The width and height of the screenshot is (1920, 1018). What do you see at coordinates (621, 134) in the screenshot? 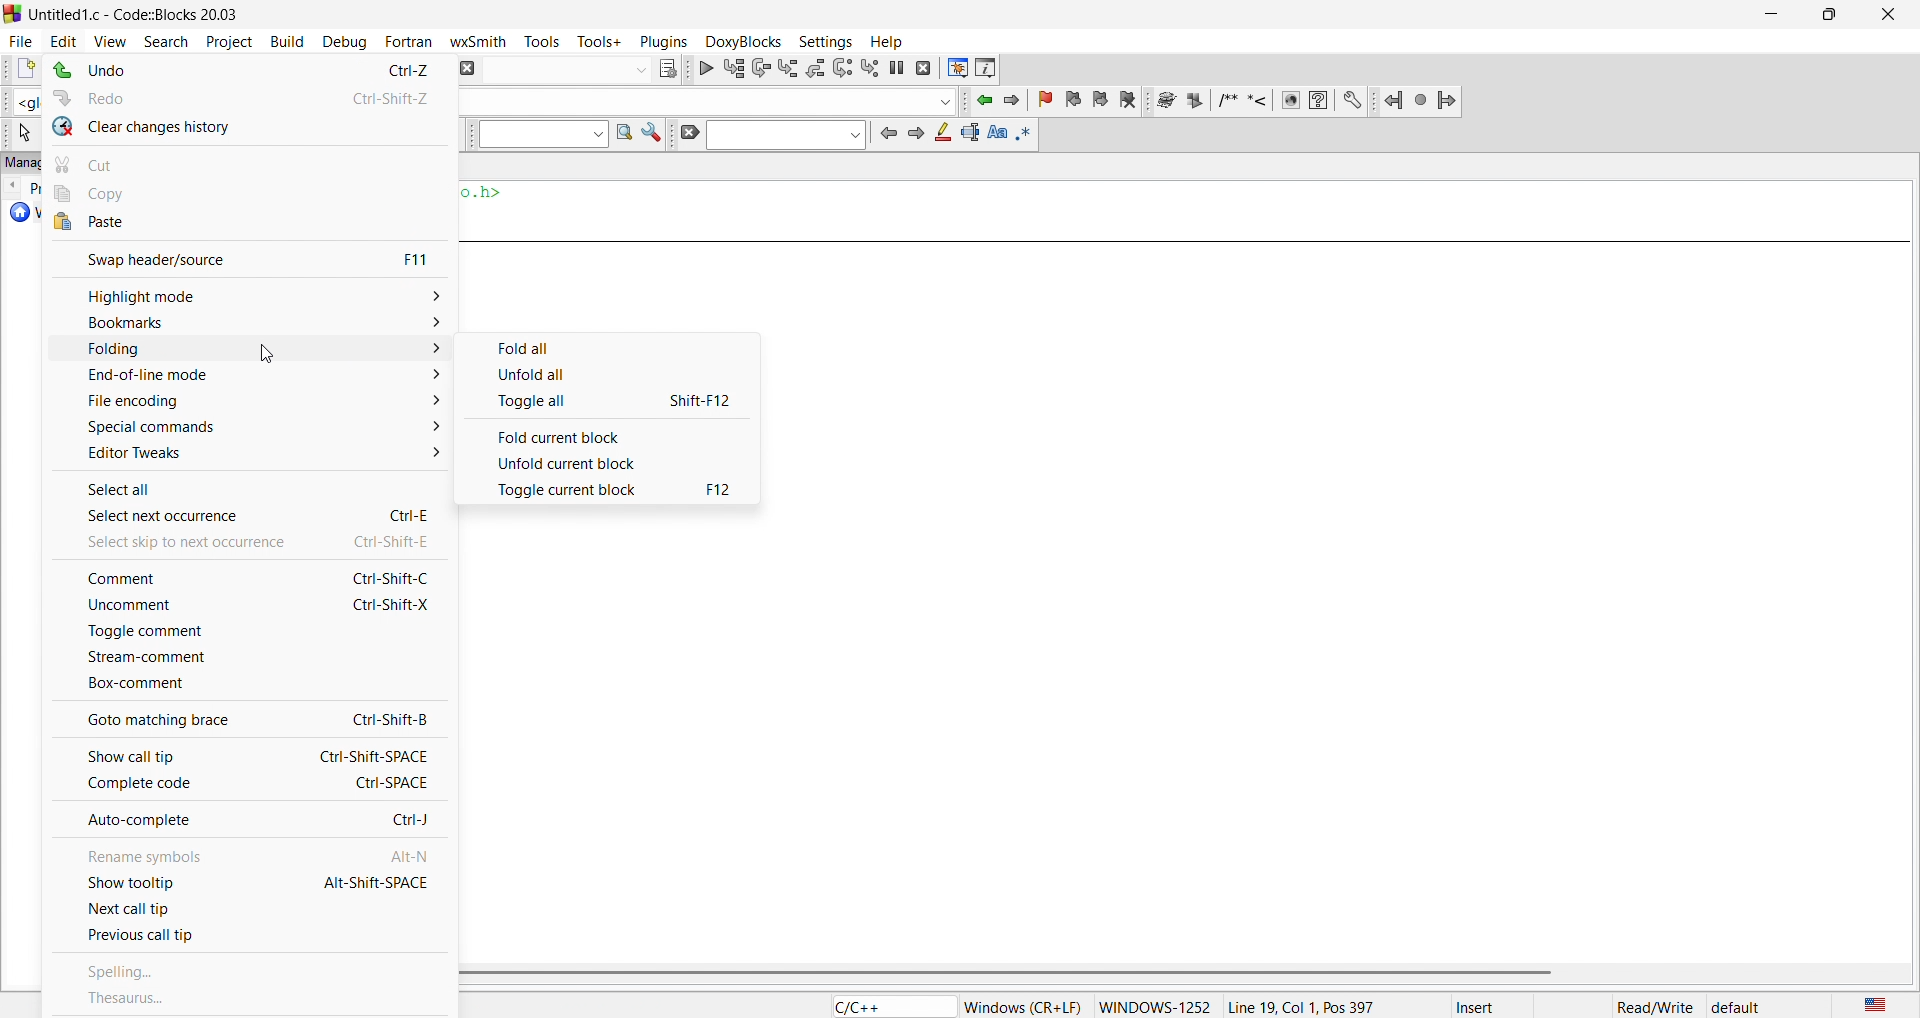
I see `find in page` at bounding box center [621, 134].